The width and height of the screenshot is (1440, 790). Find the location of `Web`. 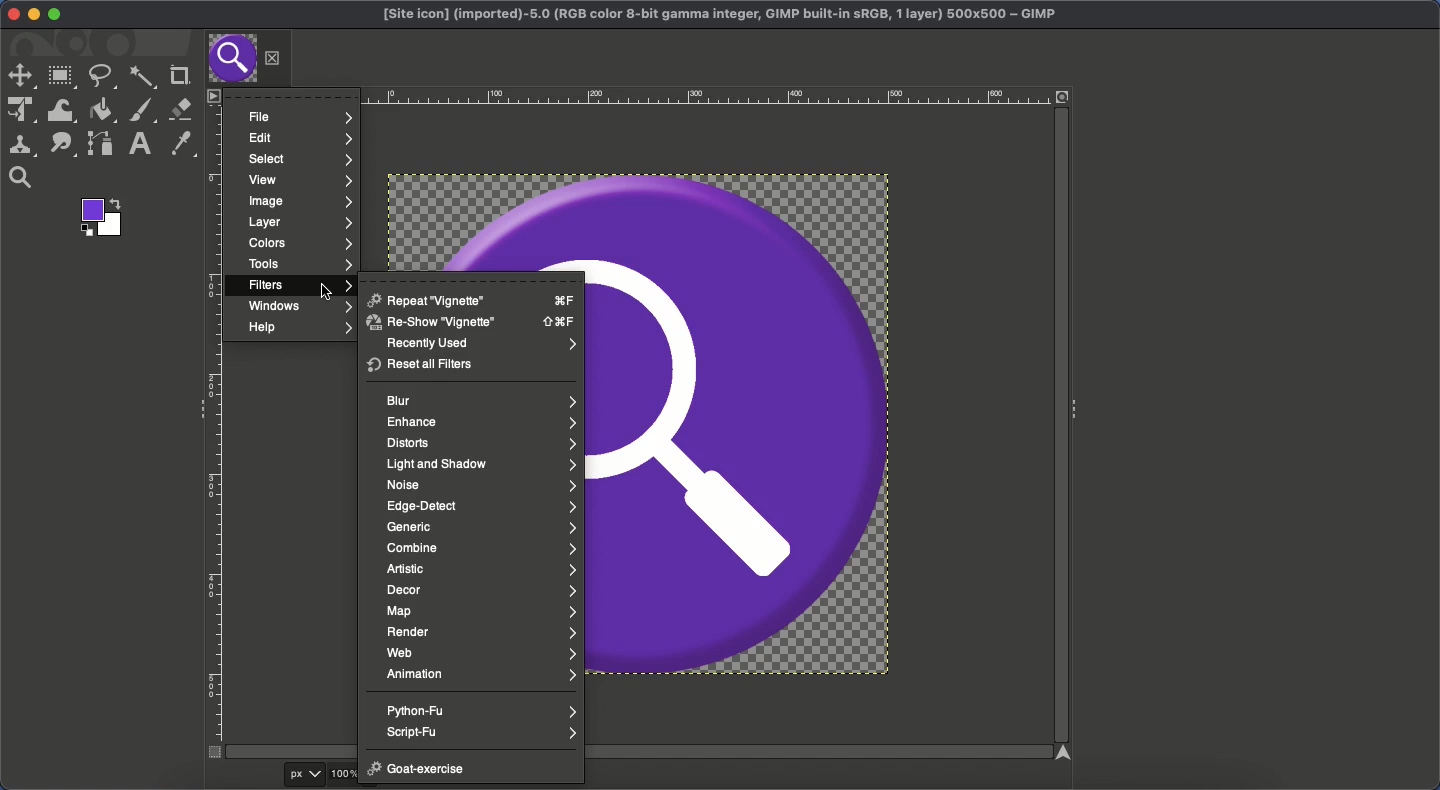

Web is located at coordinates (484, 653).